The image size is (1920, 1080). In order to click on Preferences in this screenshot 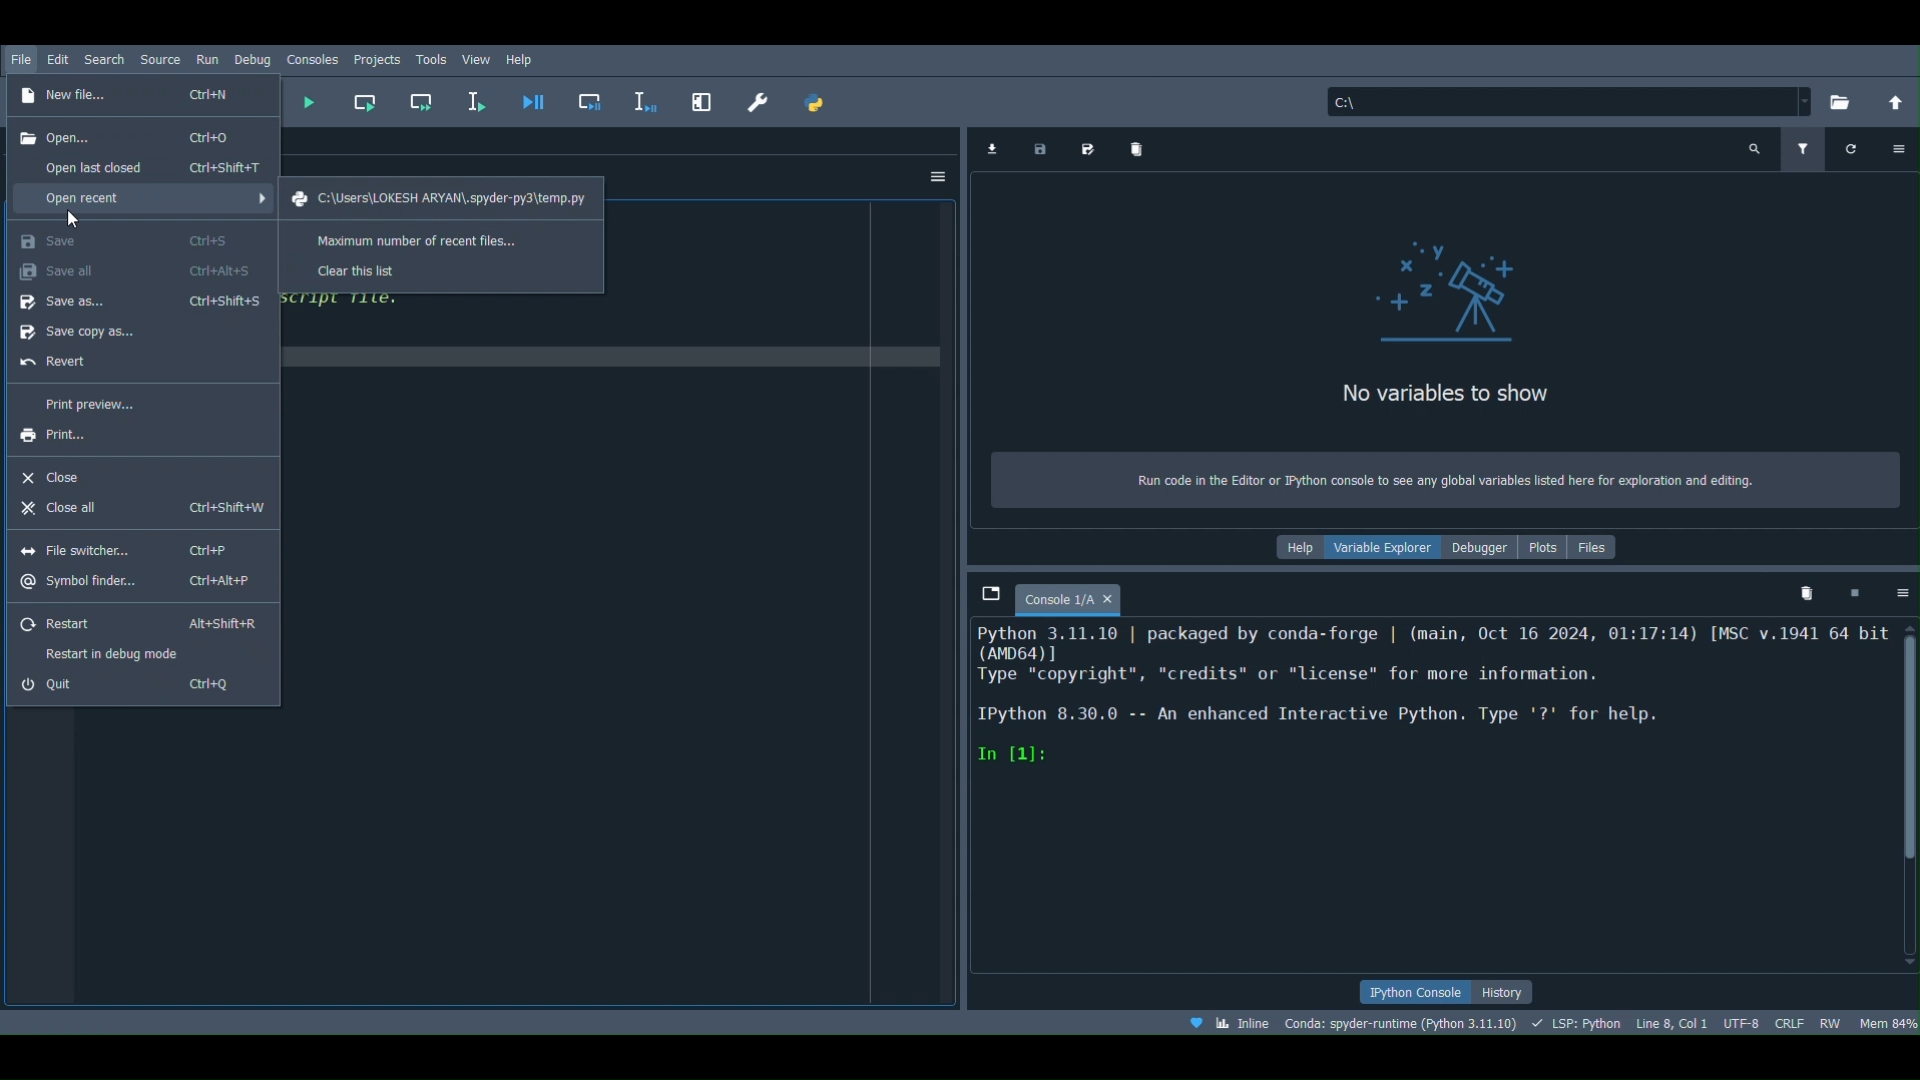, I will do `click(761, 102)`.